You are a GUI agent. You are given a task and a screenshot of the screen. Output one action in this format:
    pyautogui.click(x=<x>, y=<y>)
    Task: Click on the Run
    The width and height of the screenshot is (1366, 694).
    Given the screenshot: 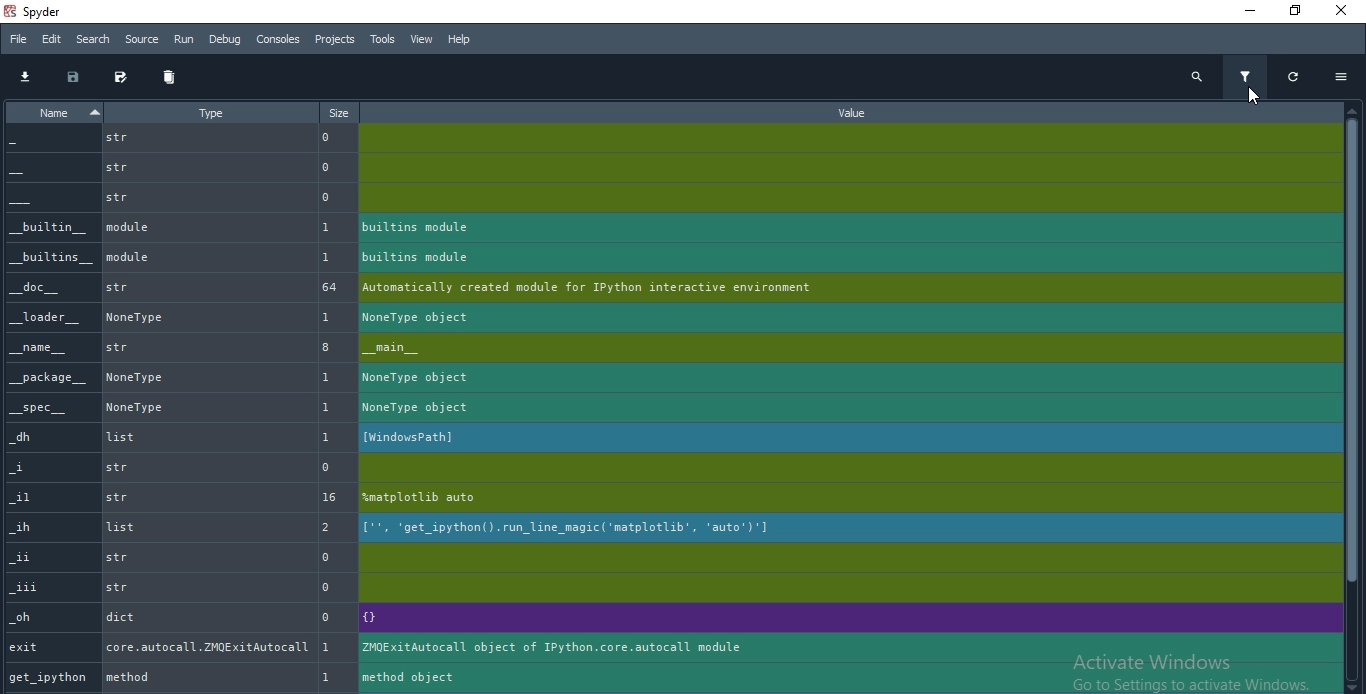 What is the action you would take?
    pyautogui.click(x=185, y=38)
    